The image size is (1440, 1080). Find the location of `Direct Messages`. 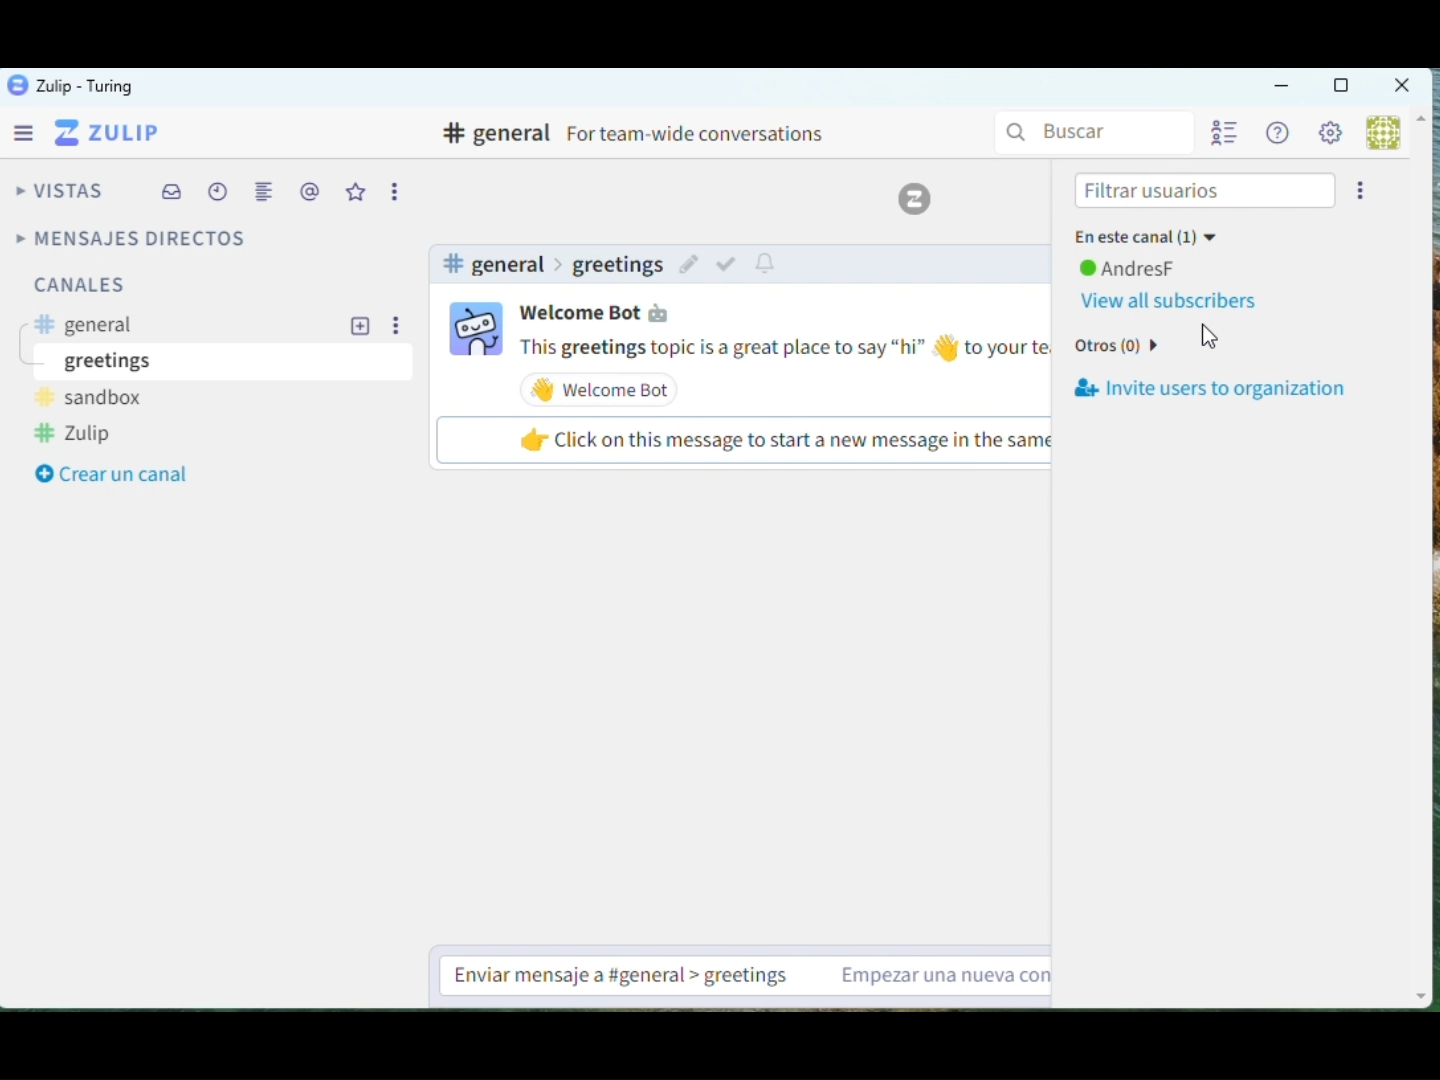

Direct Messages is located at coordinates (134, 237).